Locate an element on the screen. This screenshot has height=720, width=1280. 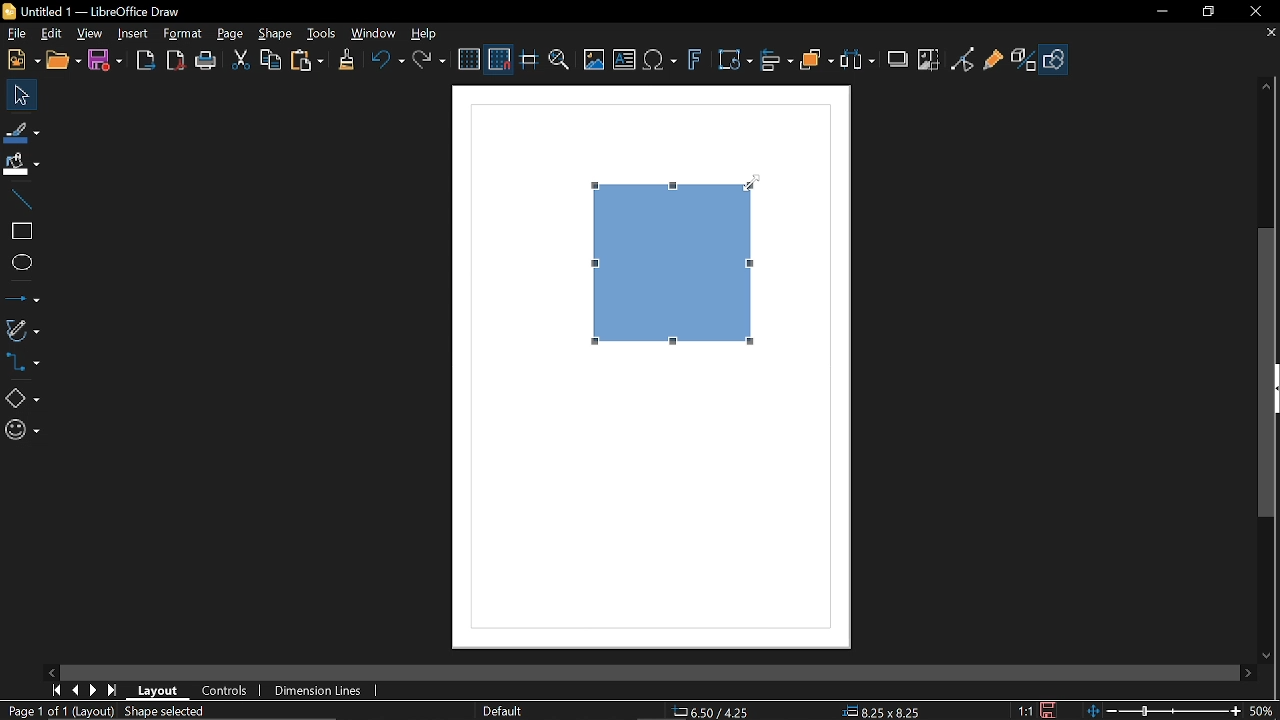
Add text is located at coordinates (625, 61).